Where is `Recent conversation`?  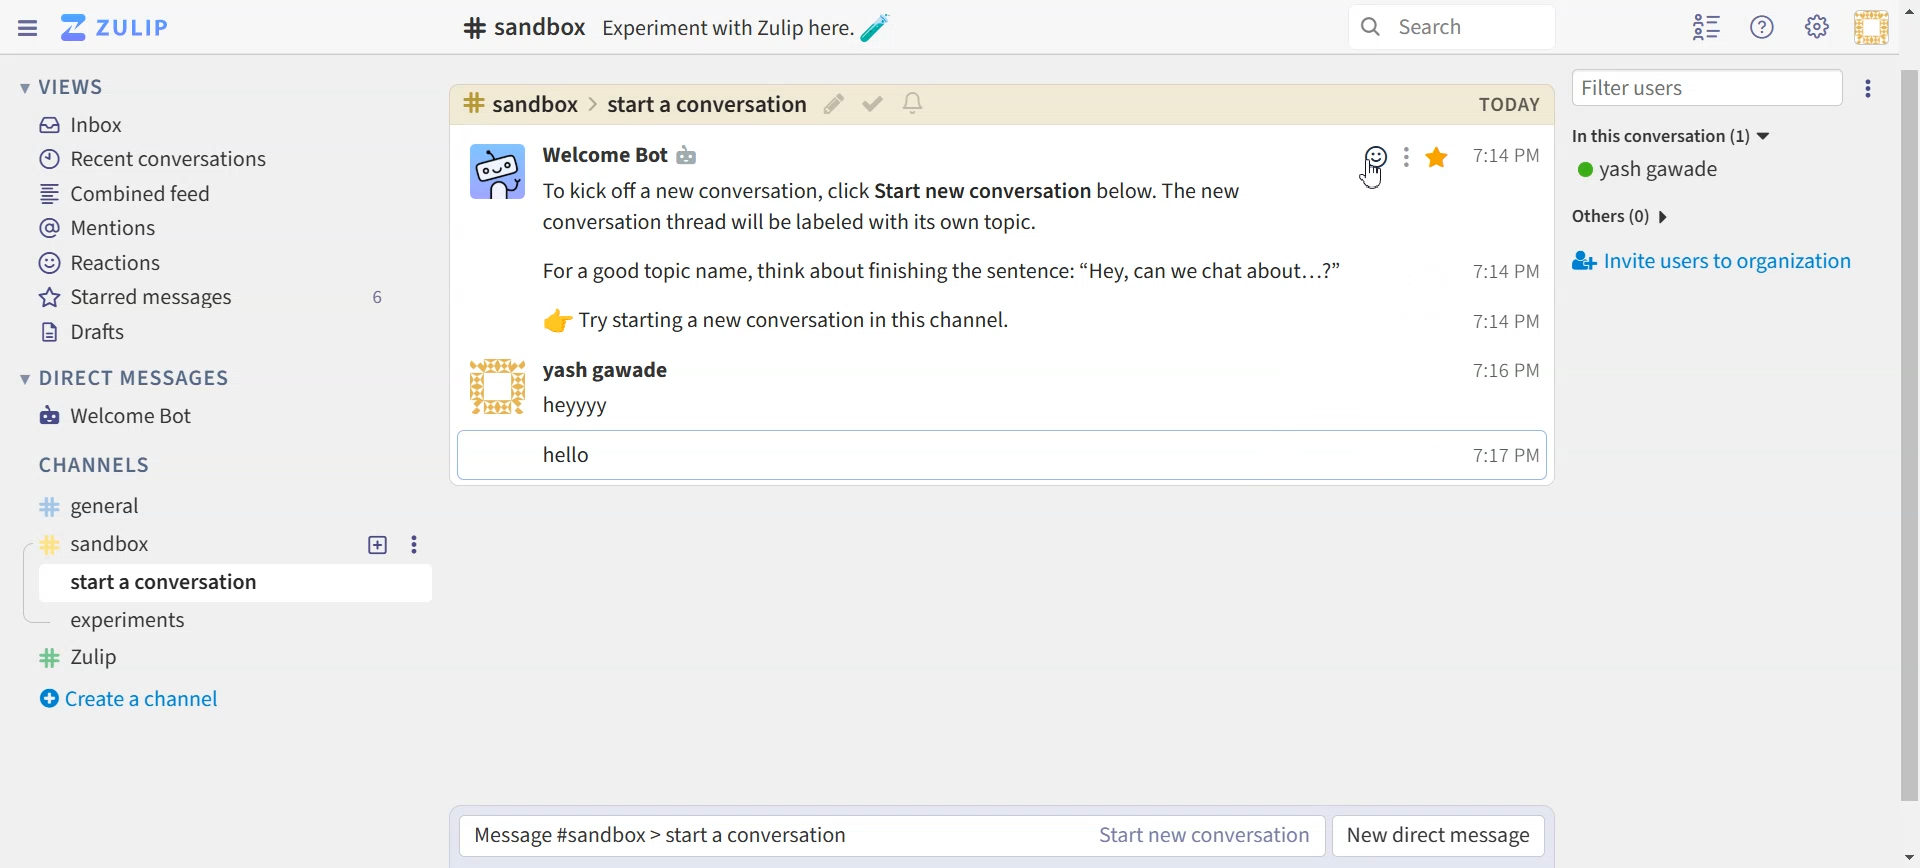
Recent conversation is located at coordinates (152, 159).